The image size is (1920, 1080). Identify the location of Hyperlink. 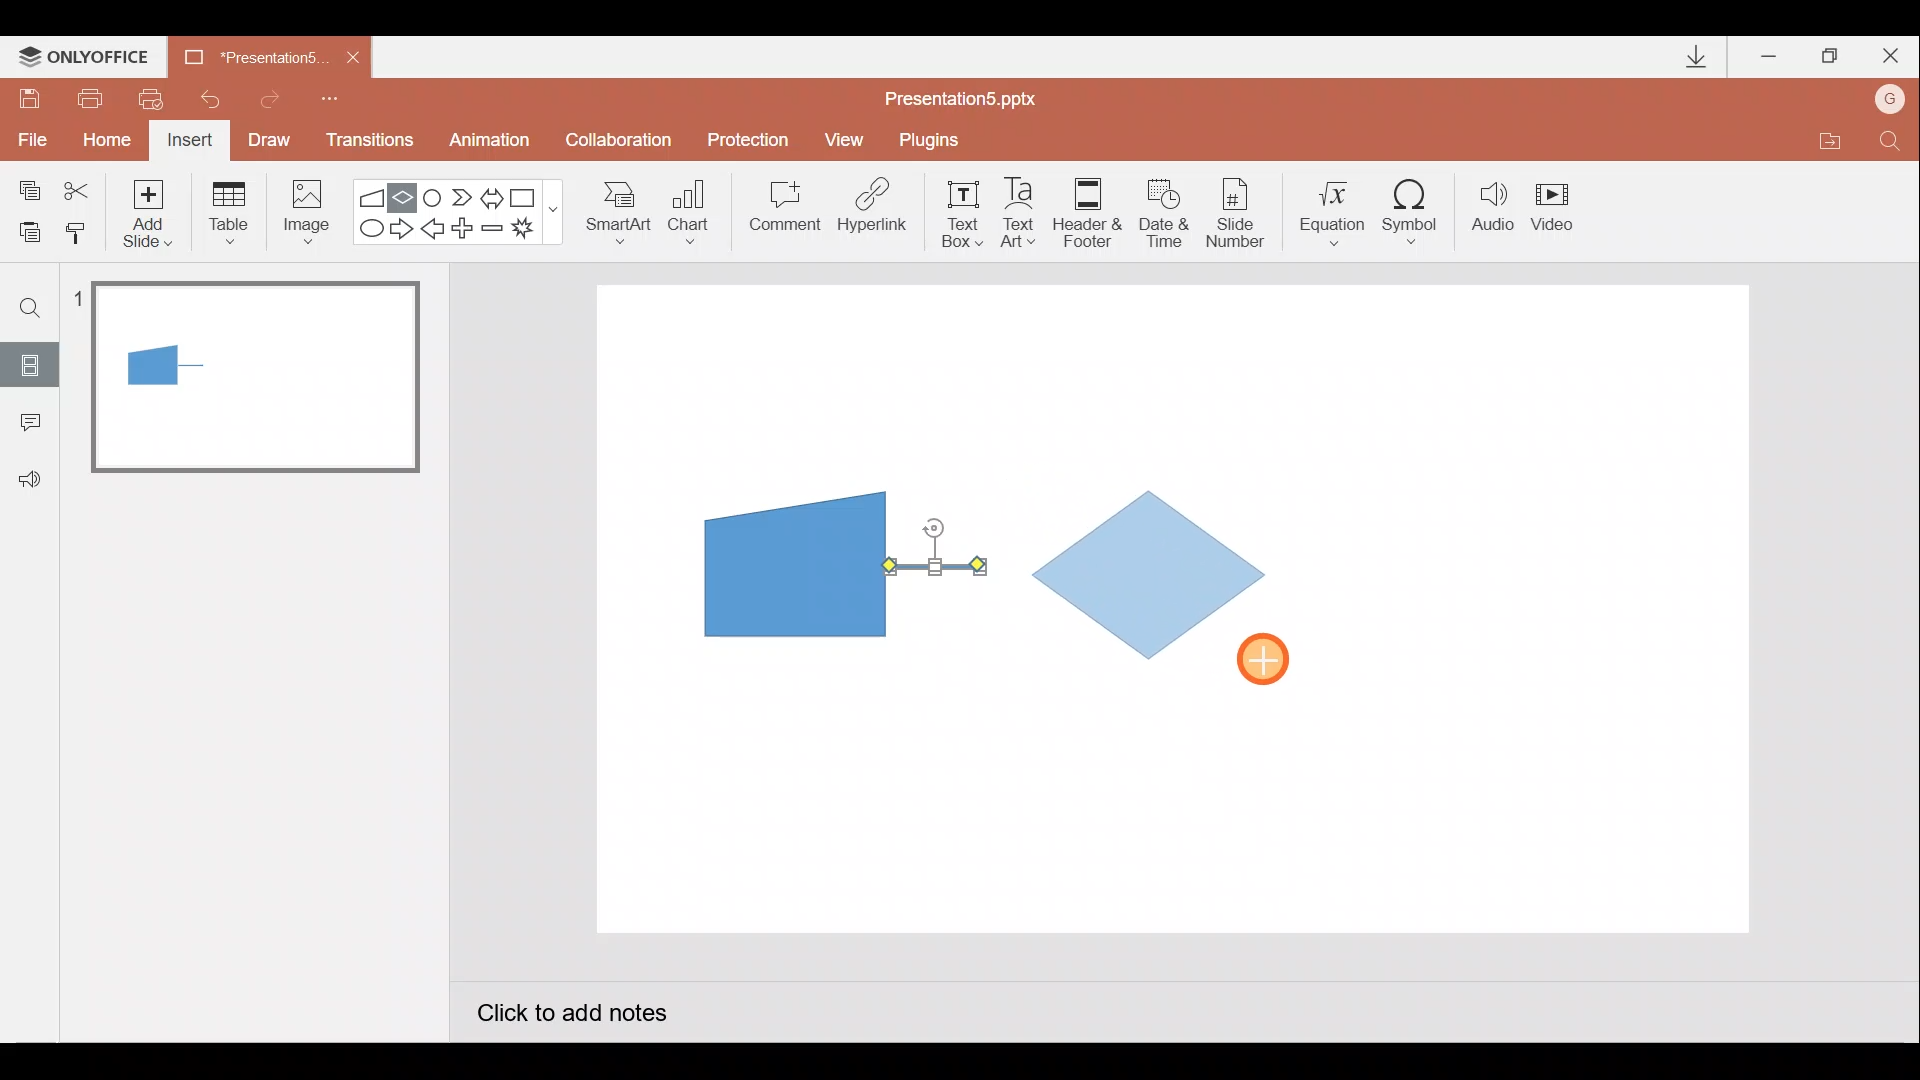
(874, 212).